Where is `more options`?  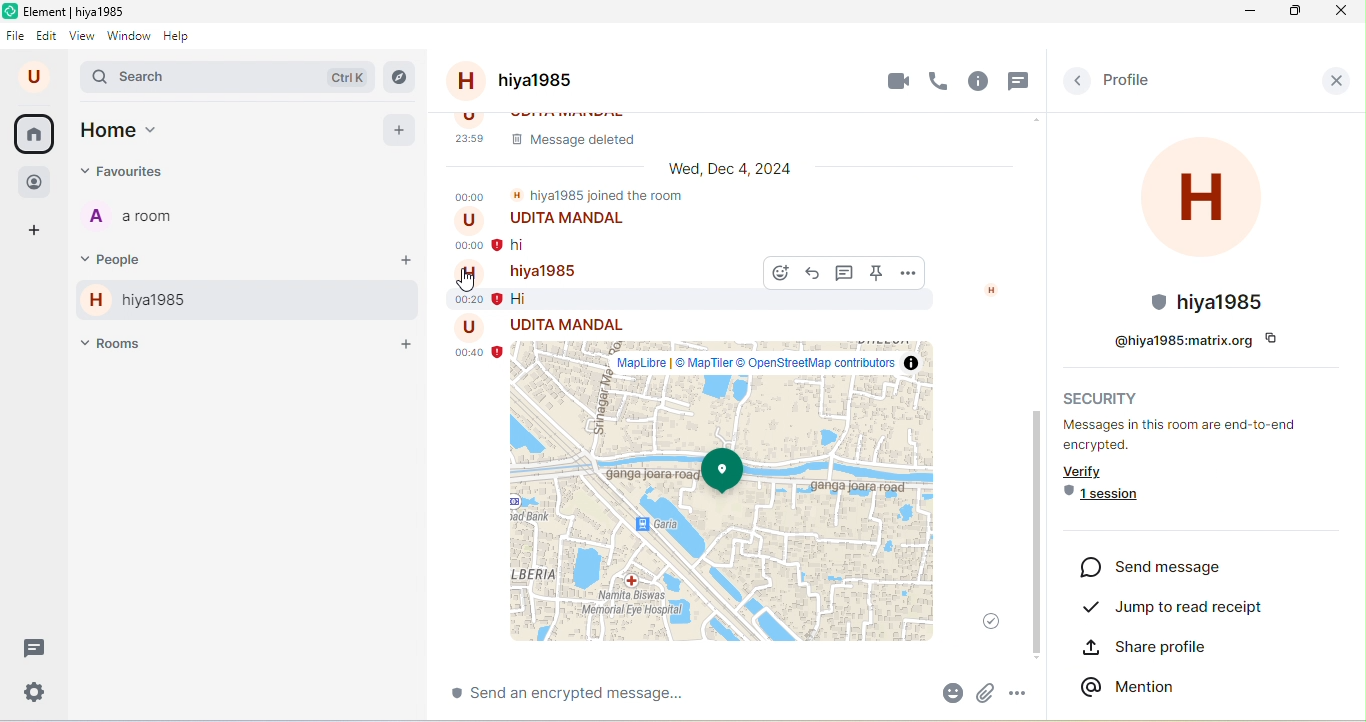 more options is located at coordinates (1019, 693).